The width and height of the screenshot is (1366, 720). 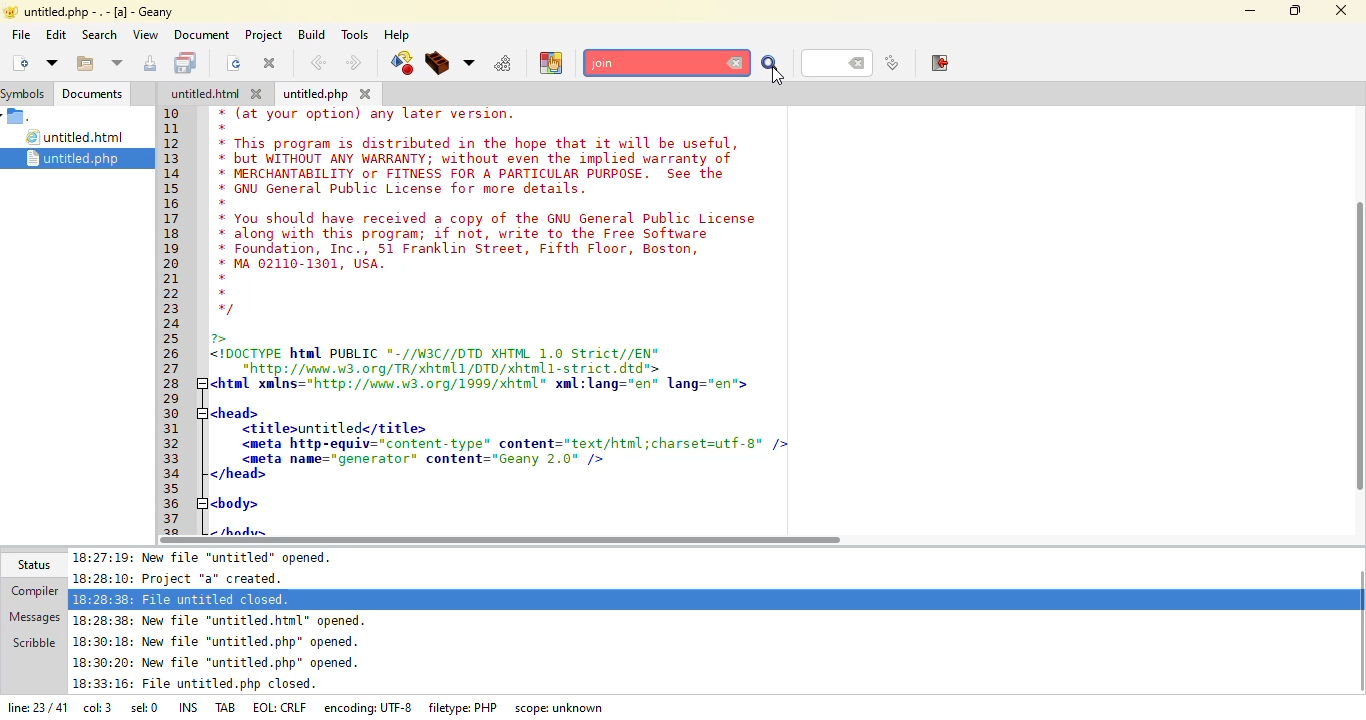 I want to click on 18:33:16: file untitled.php closed., so click(x=195, y=686).